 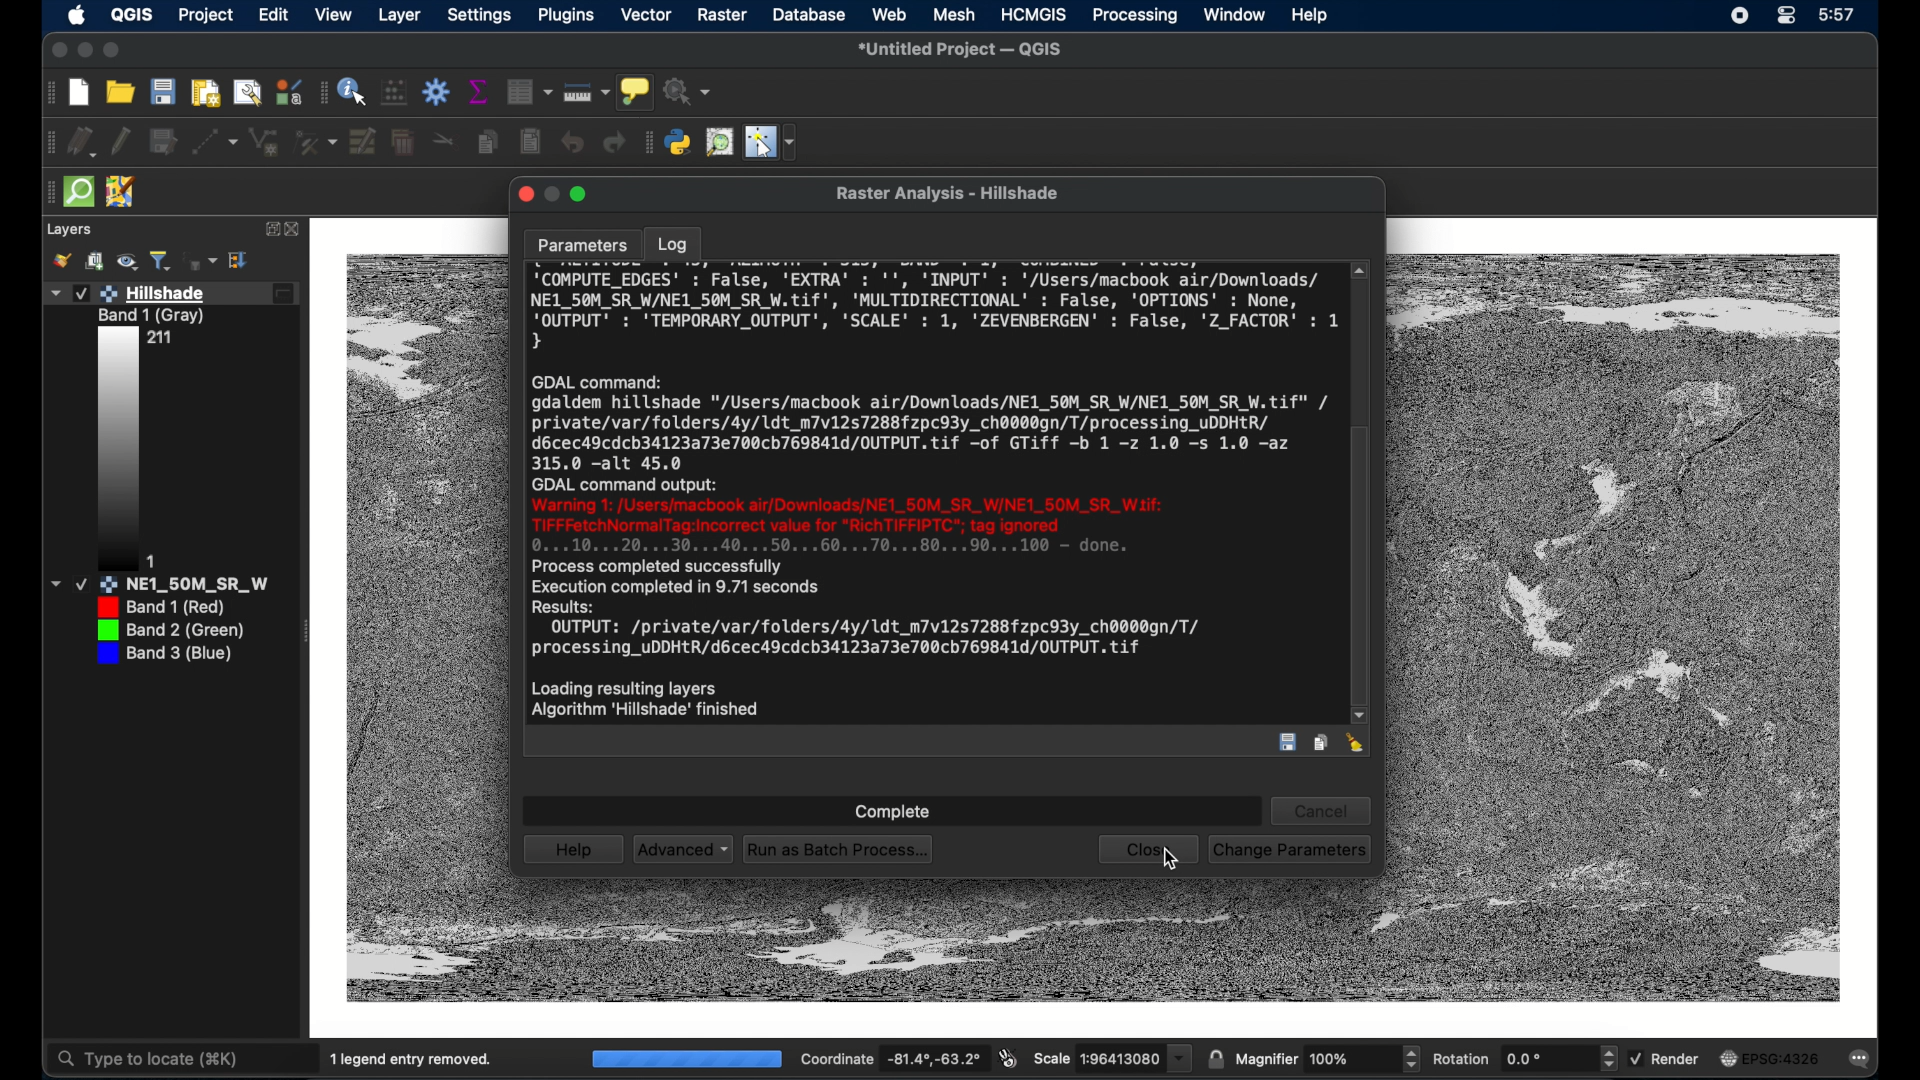 I want to click on complete, so click(x=894, y=811).